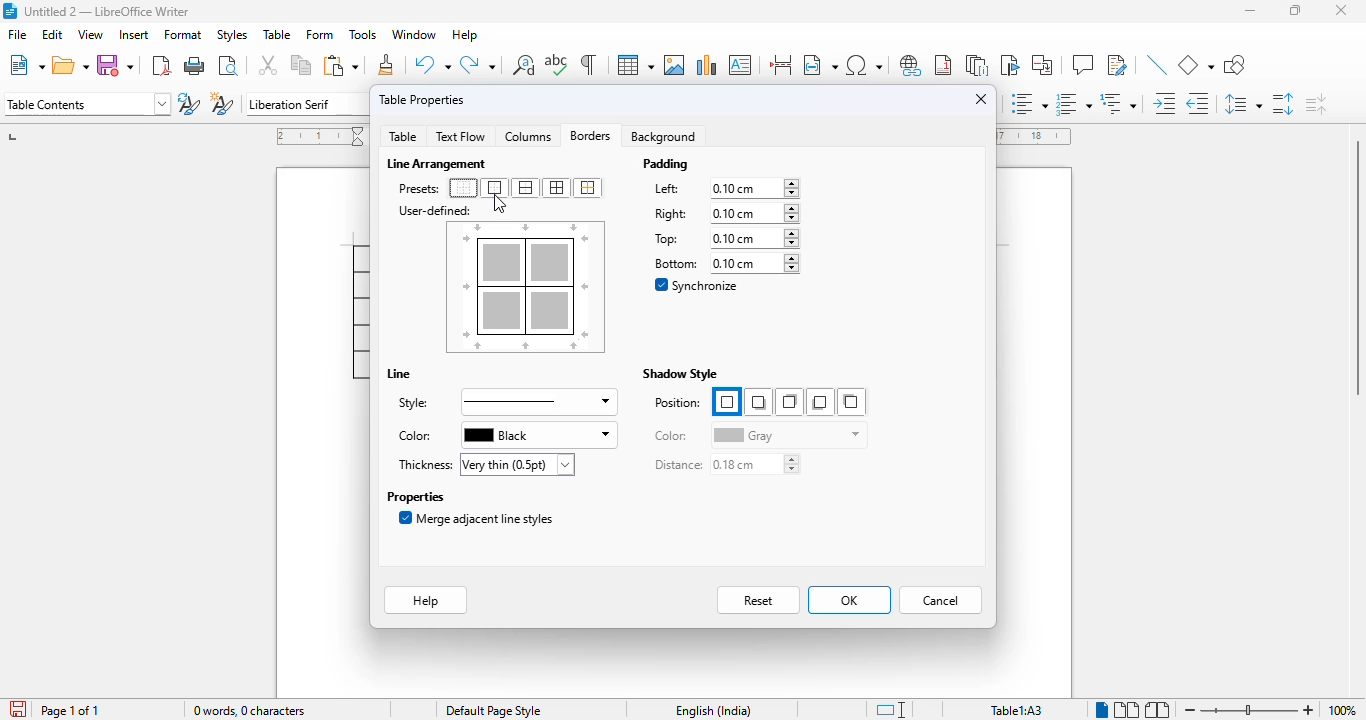  Describe the element at coordinates (724, 213) in the screenshot. I see `right: 0.10 cm` at that location.